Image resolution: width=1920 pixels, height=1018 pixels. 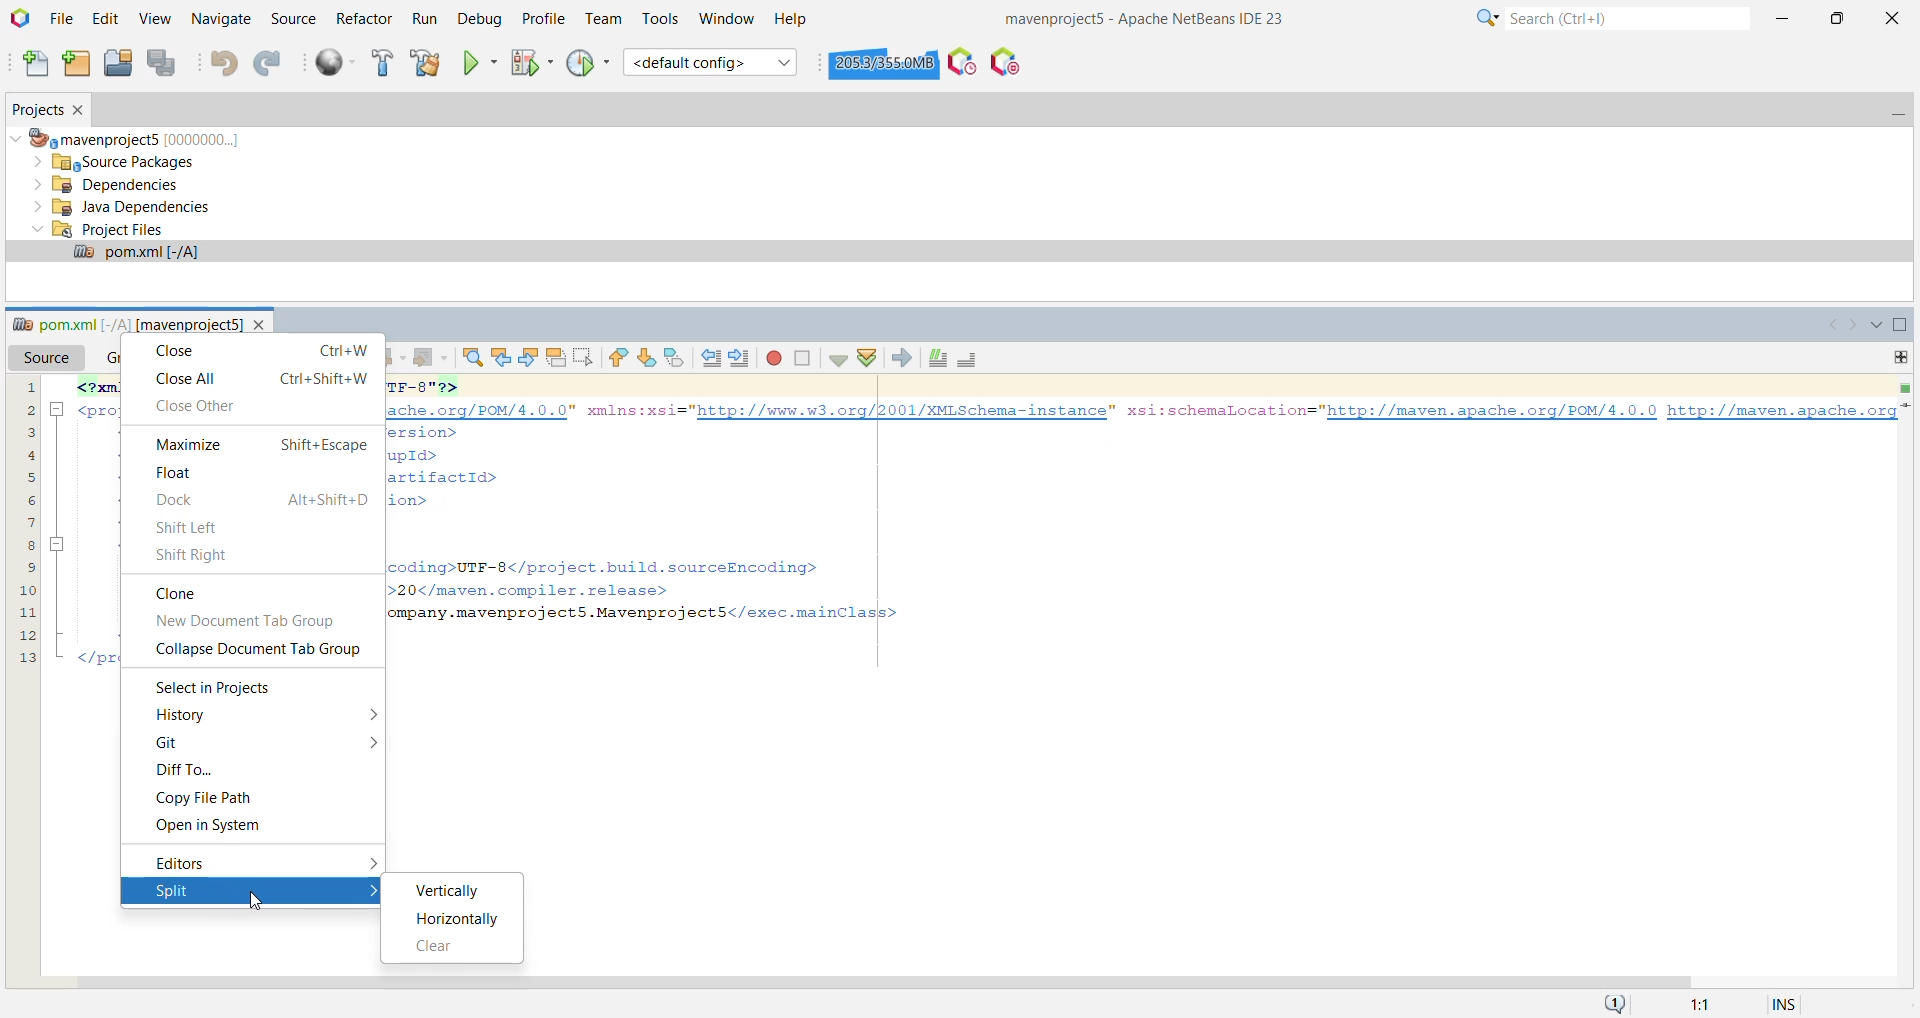 What do you see at coordinates (962, 61) in the screenshot?
I see `Profile the IDE` at bounding box center [962, 61].